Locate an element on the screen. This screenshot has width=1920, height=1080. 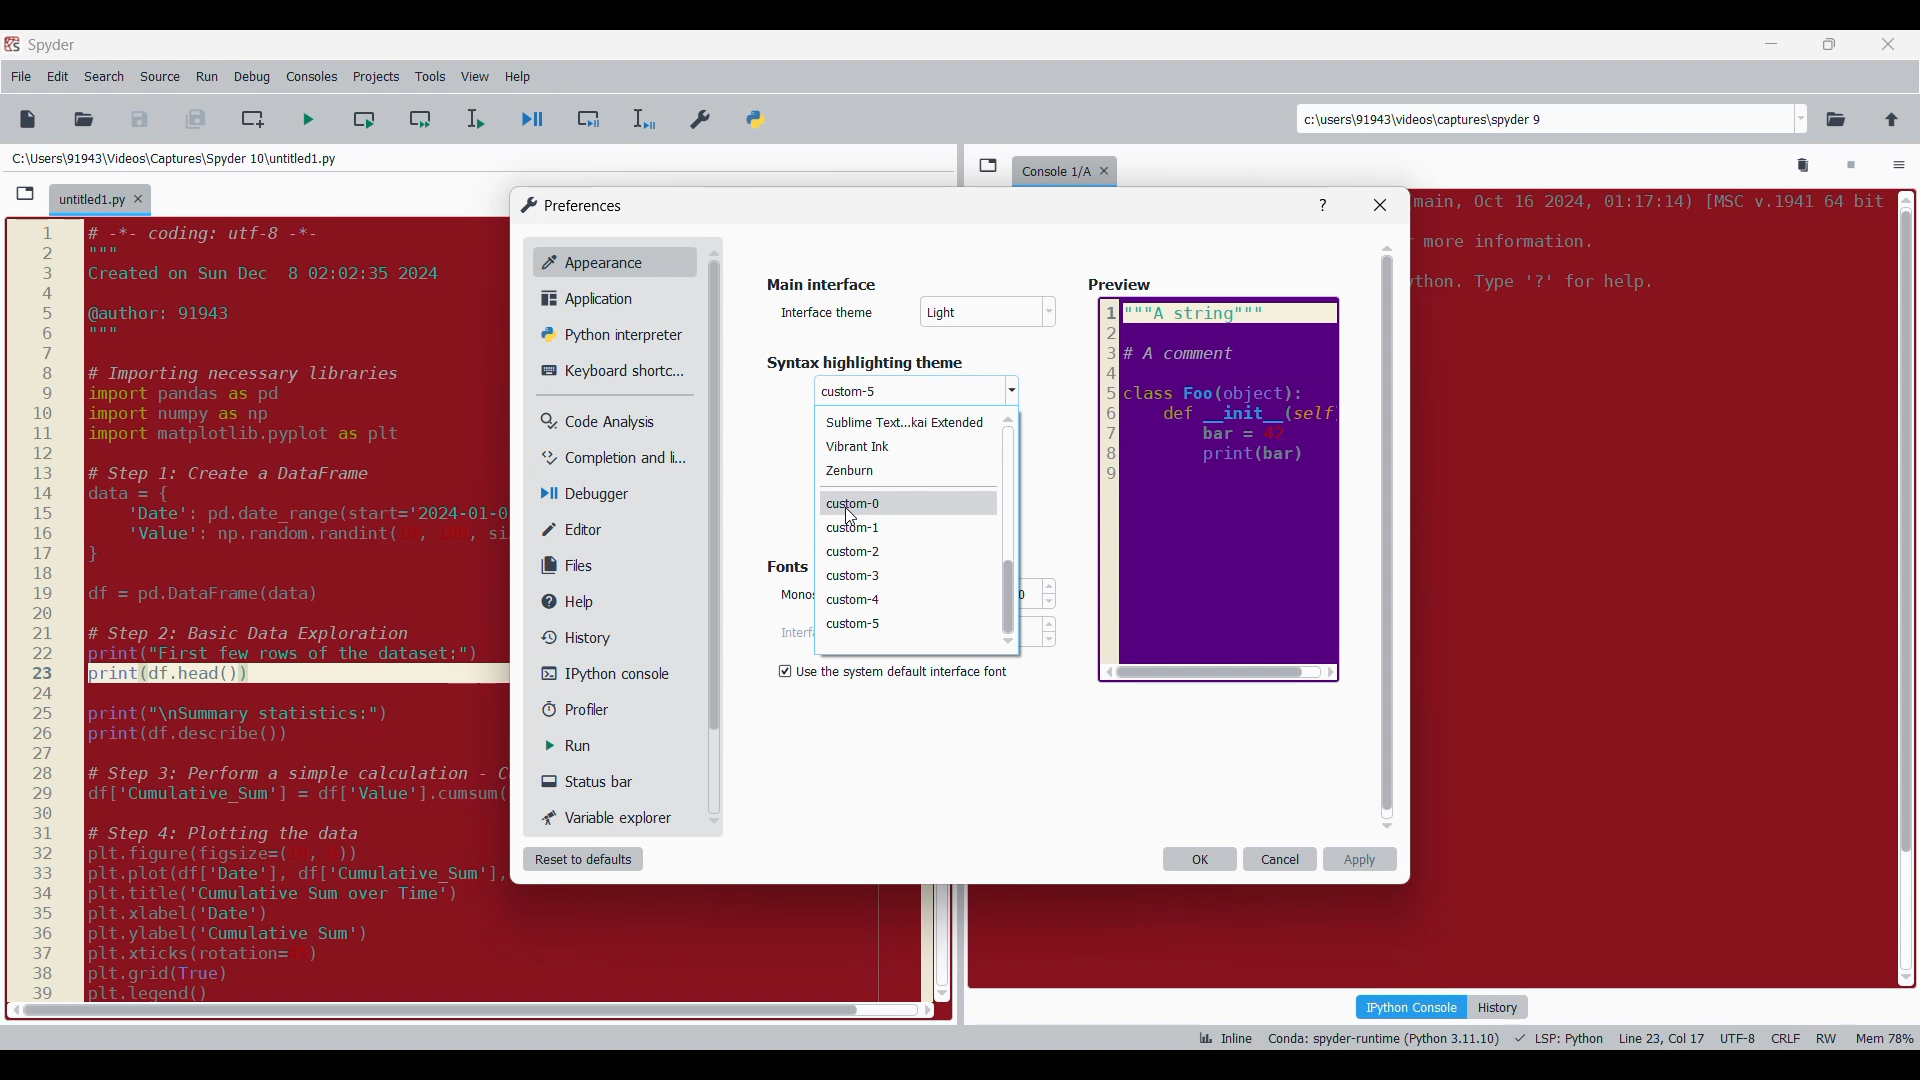
Window logo and title is located at coordinates (572, 205).